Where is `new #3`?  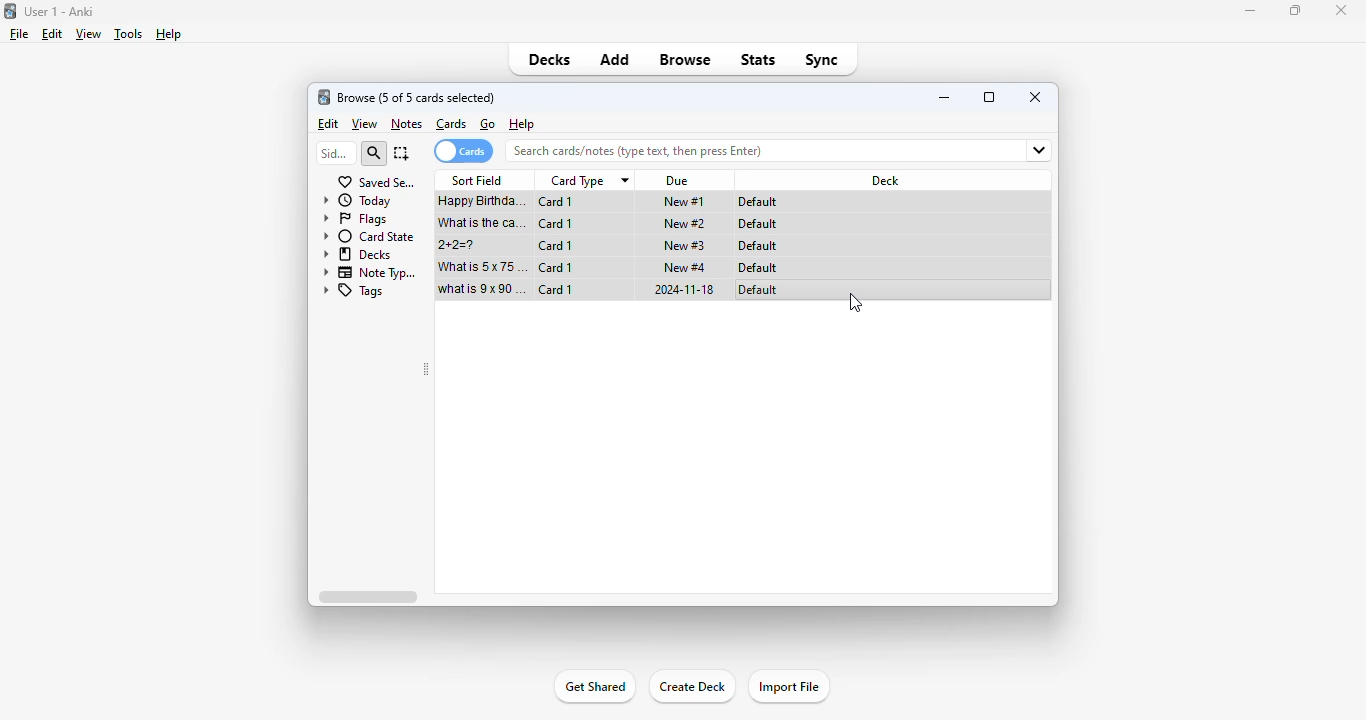 new #3 is located at coordinates (684, 245).